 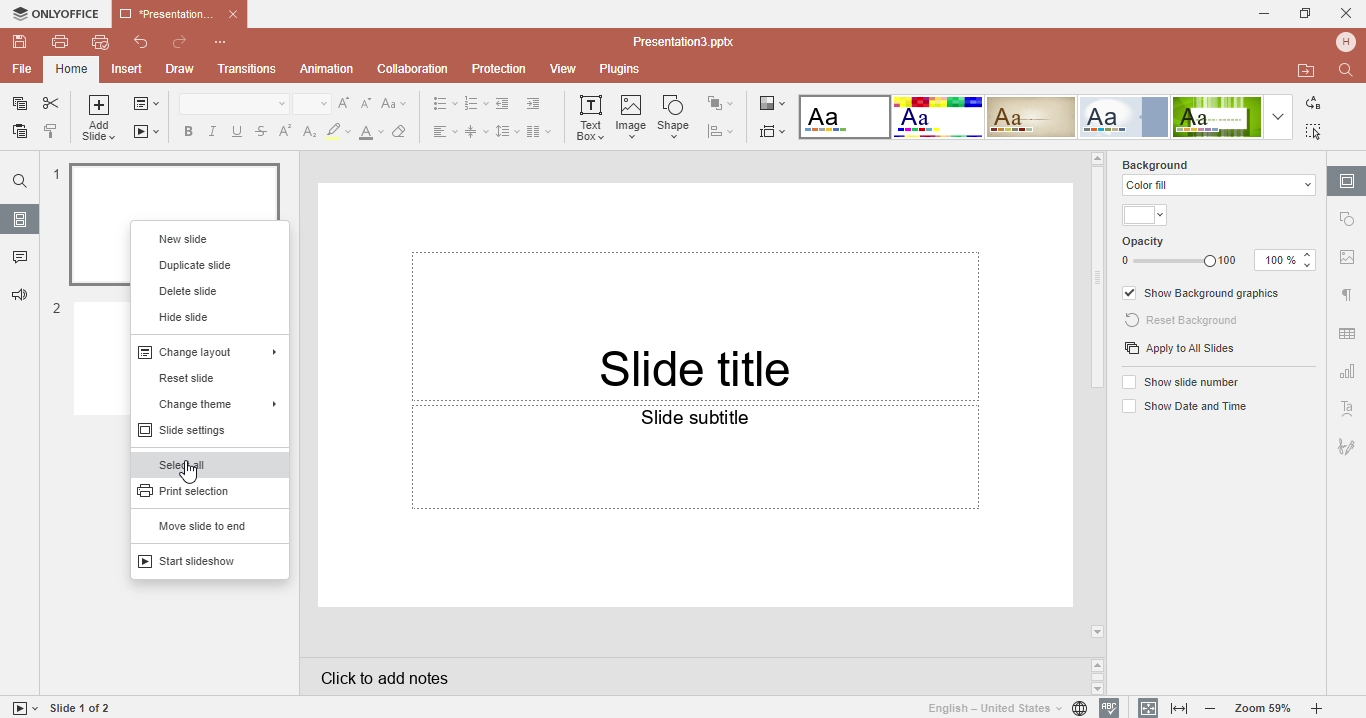 I want to click on Highlight color, so click(x=339, y=130).